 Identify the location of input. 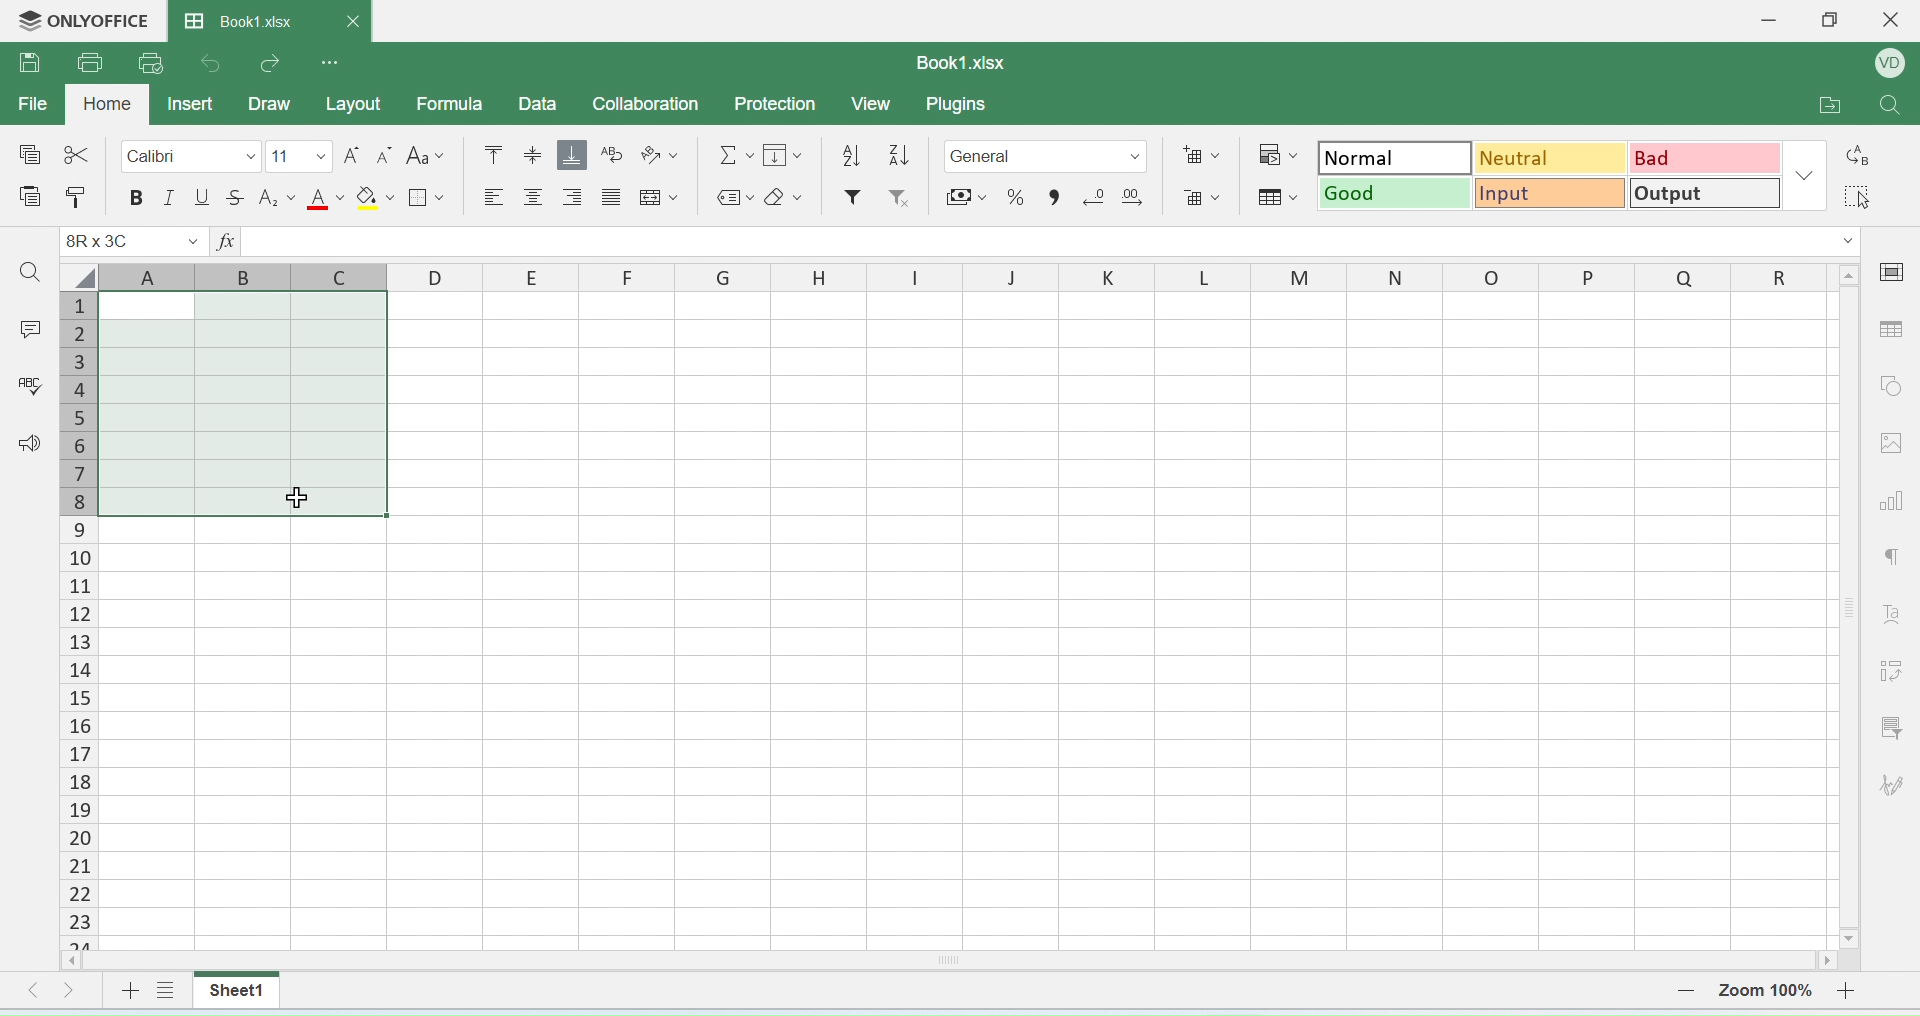
(1547, 192).